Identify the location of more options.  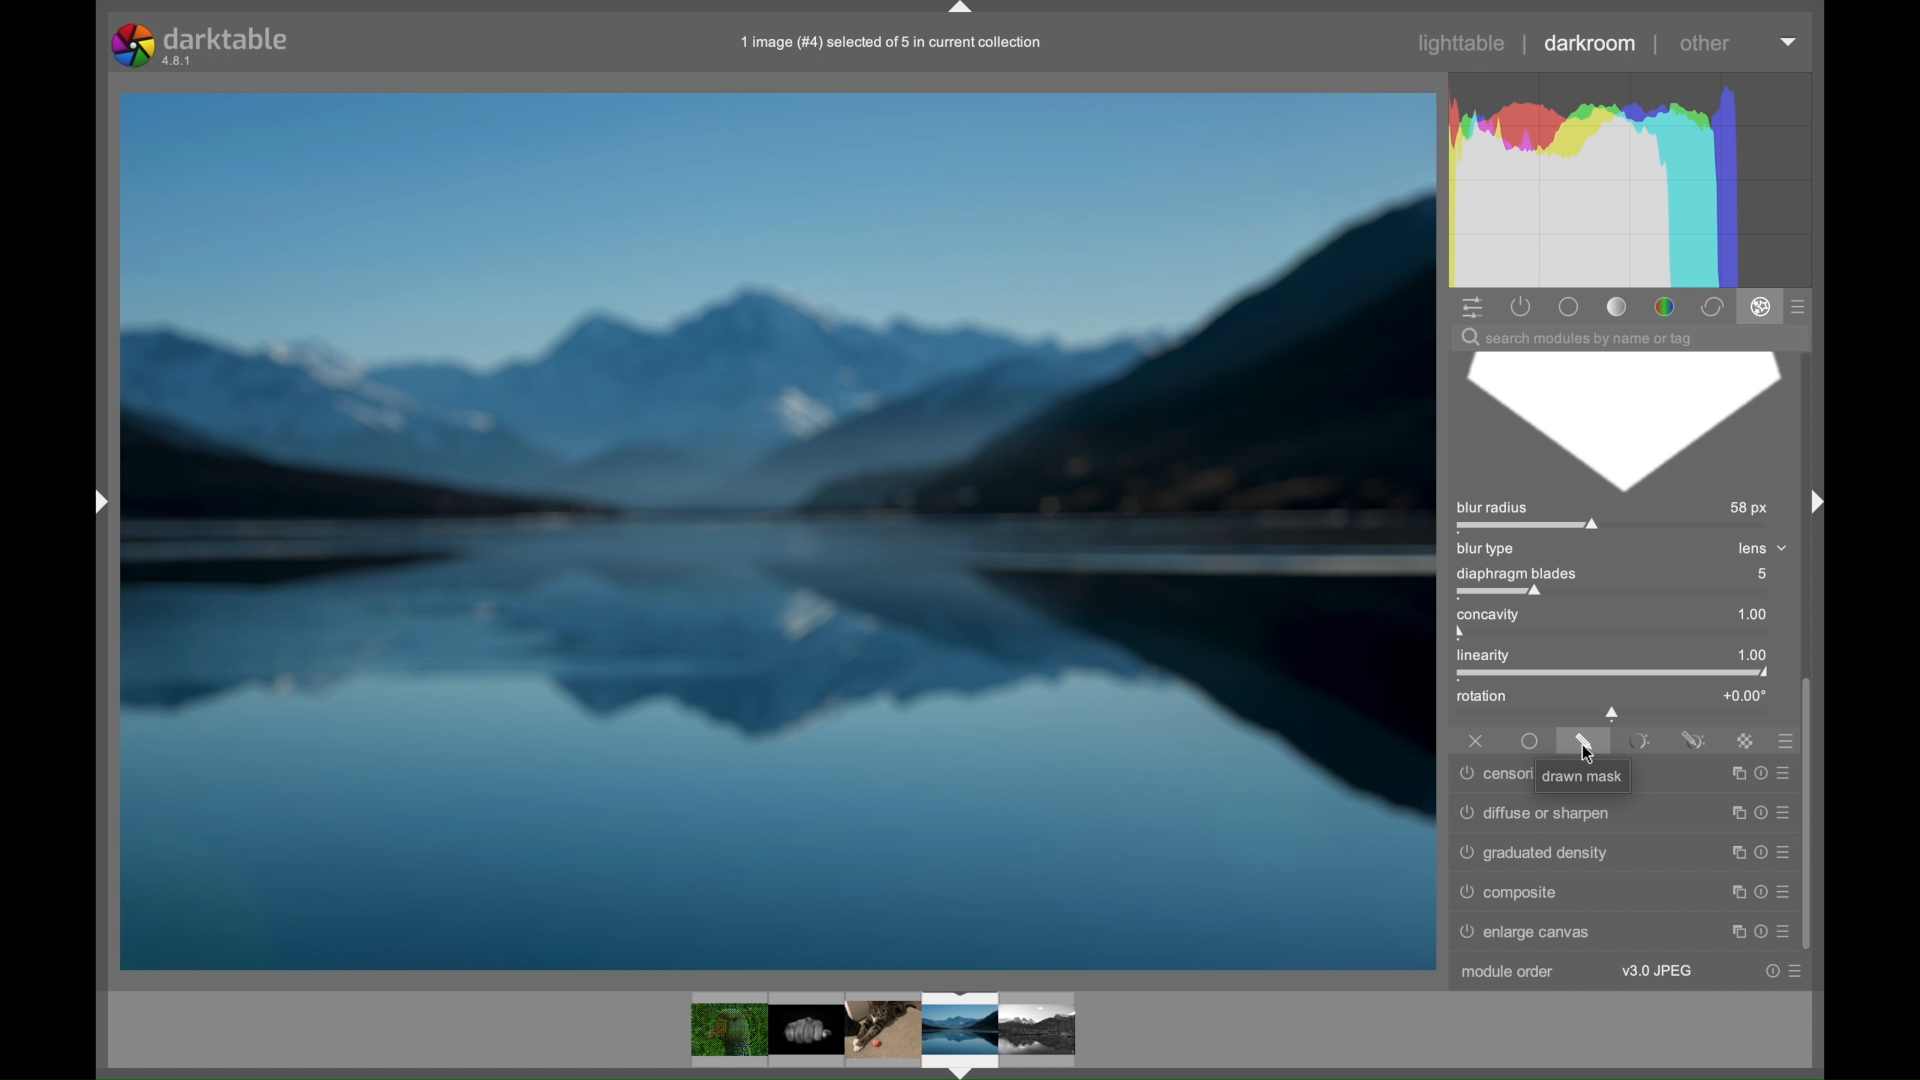
(1798, 971).